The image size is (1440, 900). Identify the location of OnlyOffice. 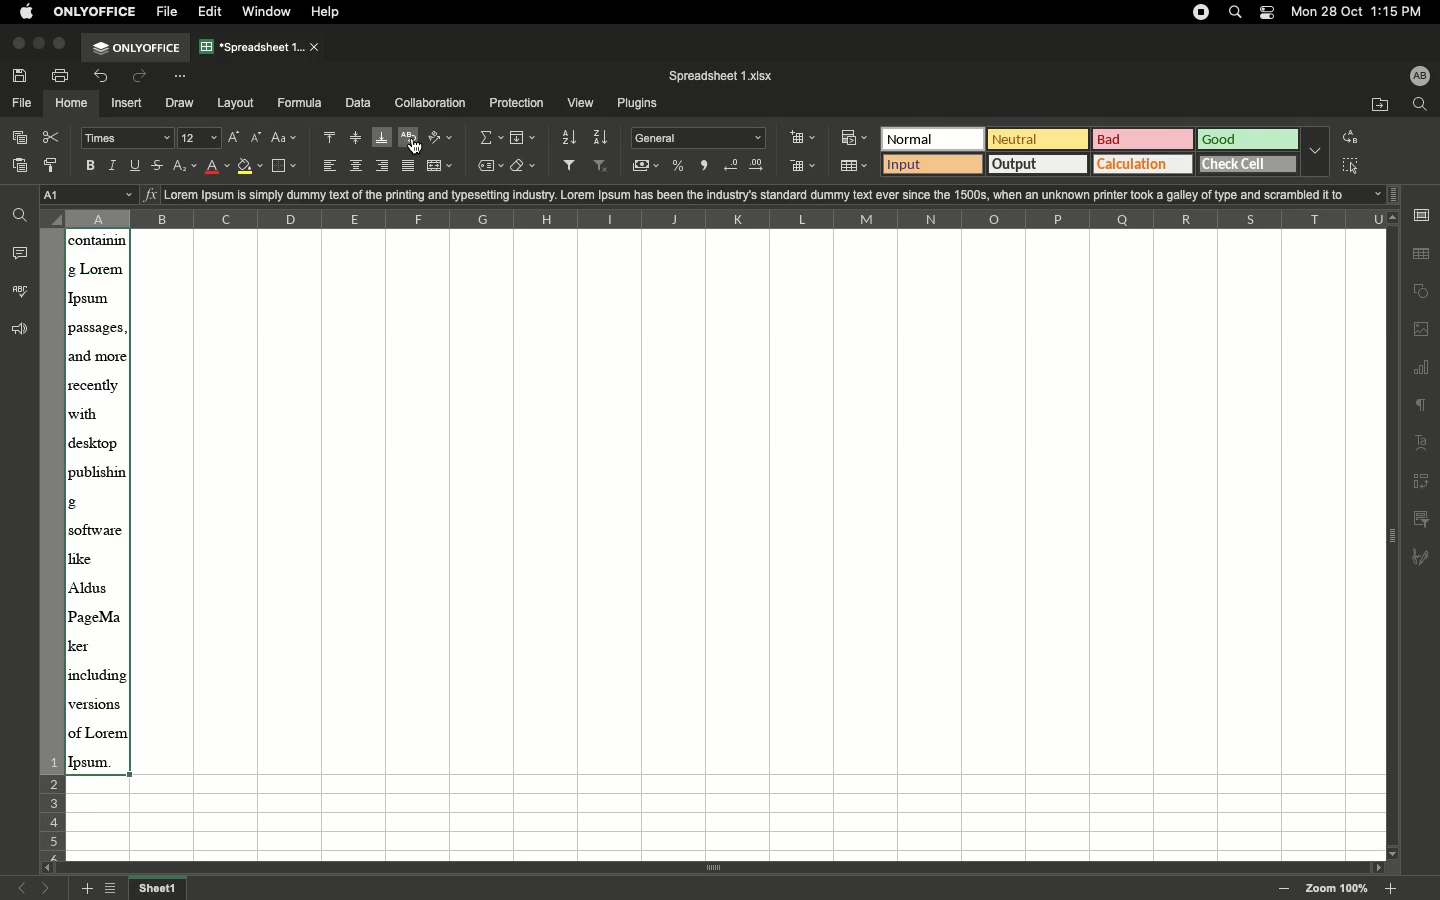
(96, 11).